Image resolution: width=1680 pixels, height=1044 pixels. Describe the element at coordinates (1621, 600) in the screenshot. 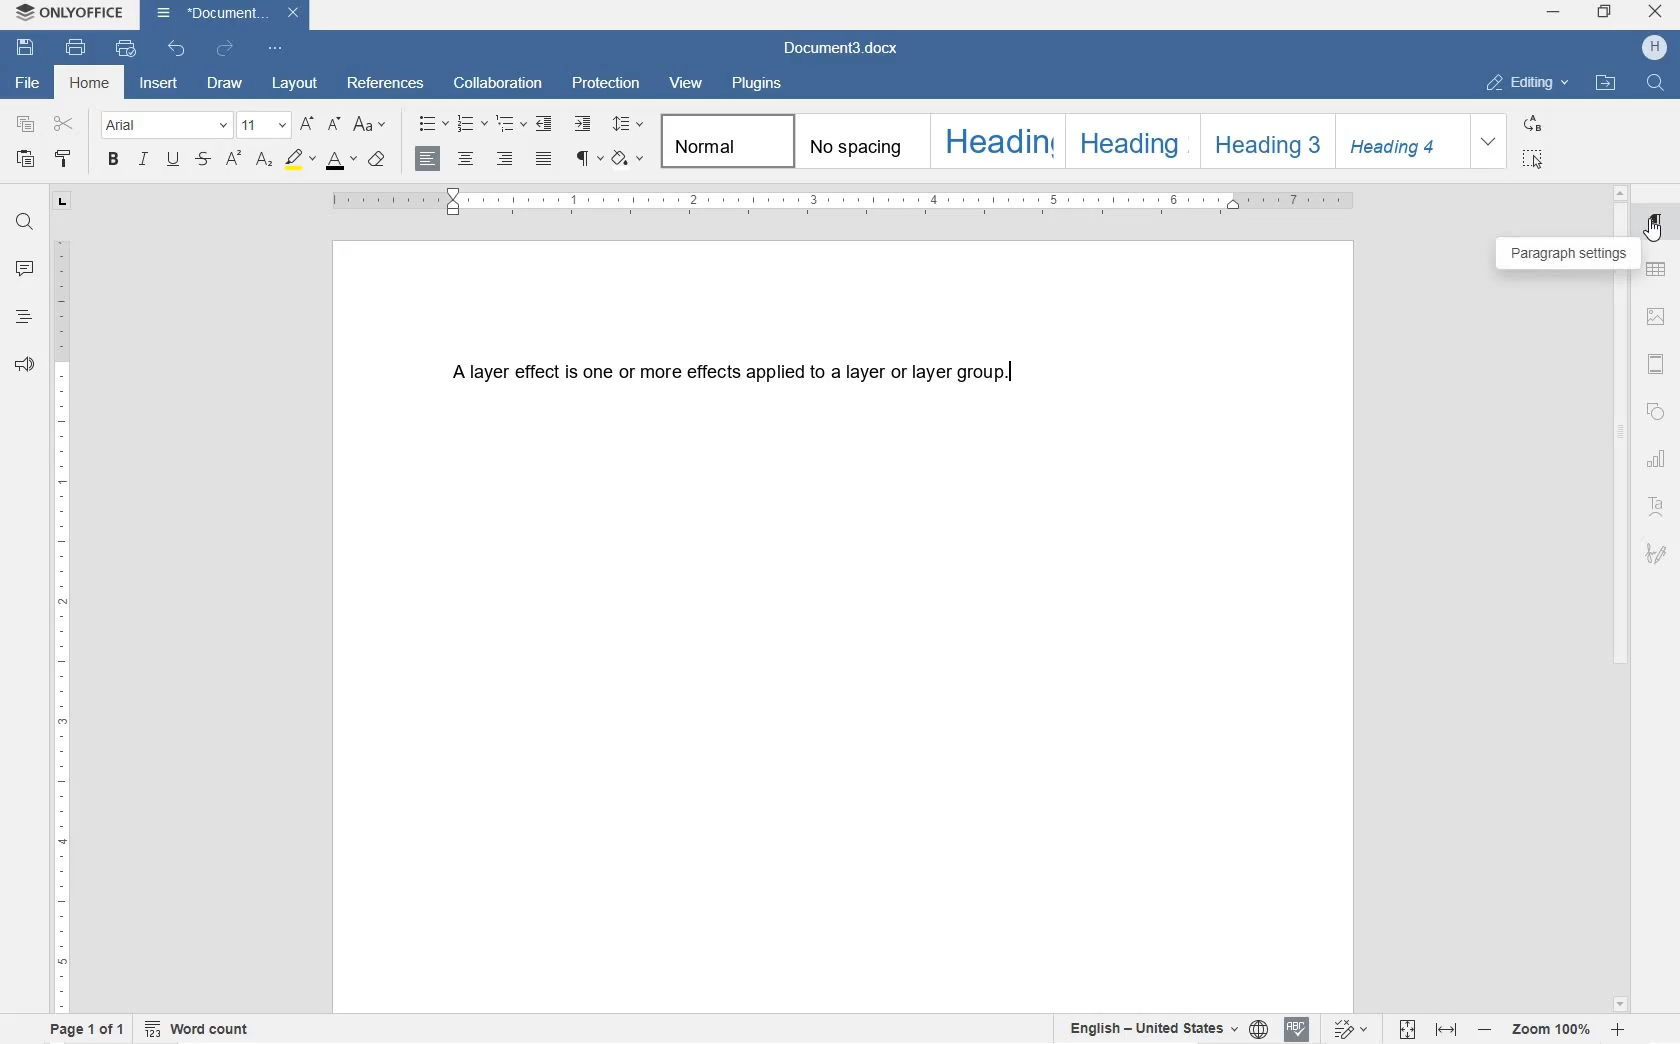

I see `SCROLLBAR` at that location.